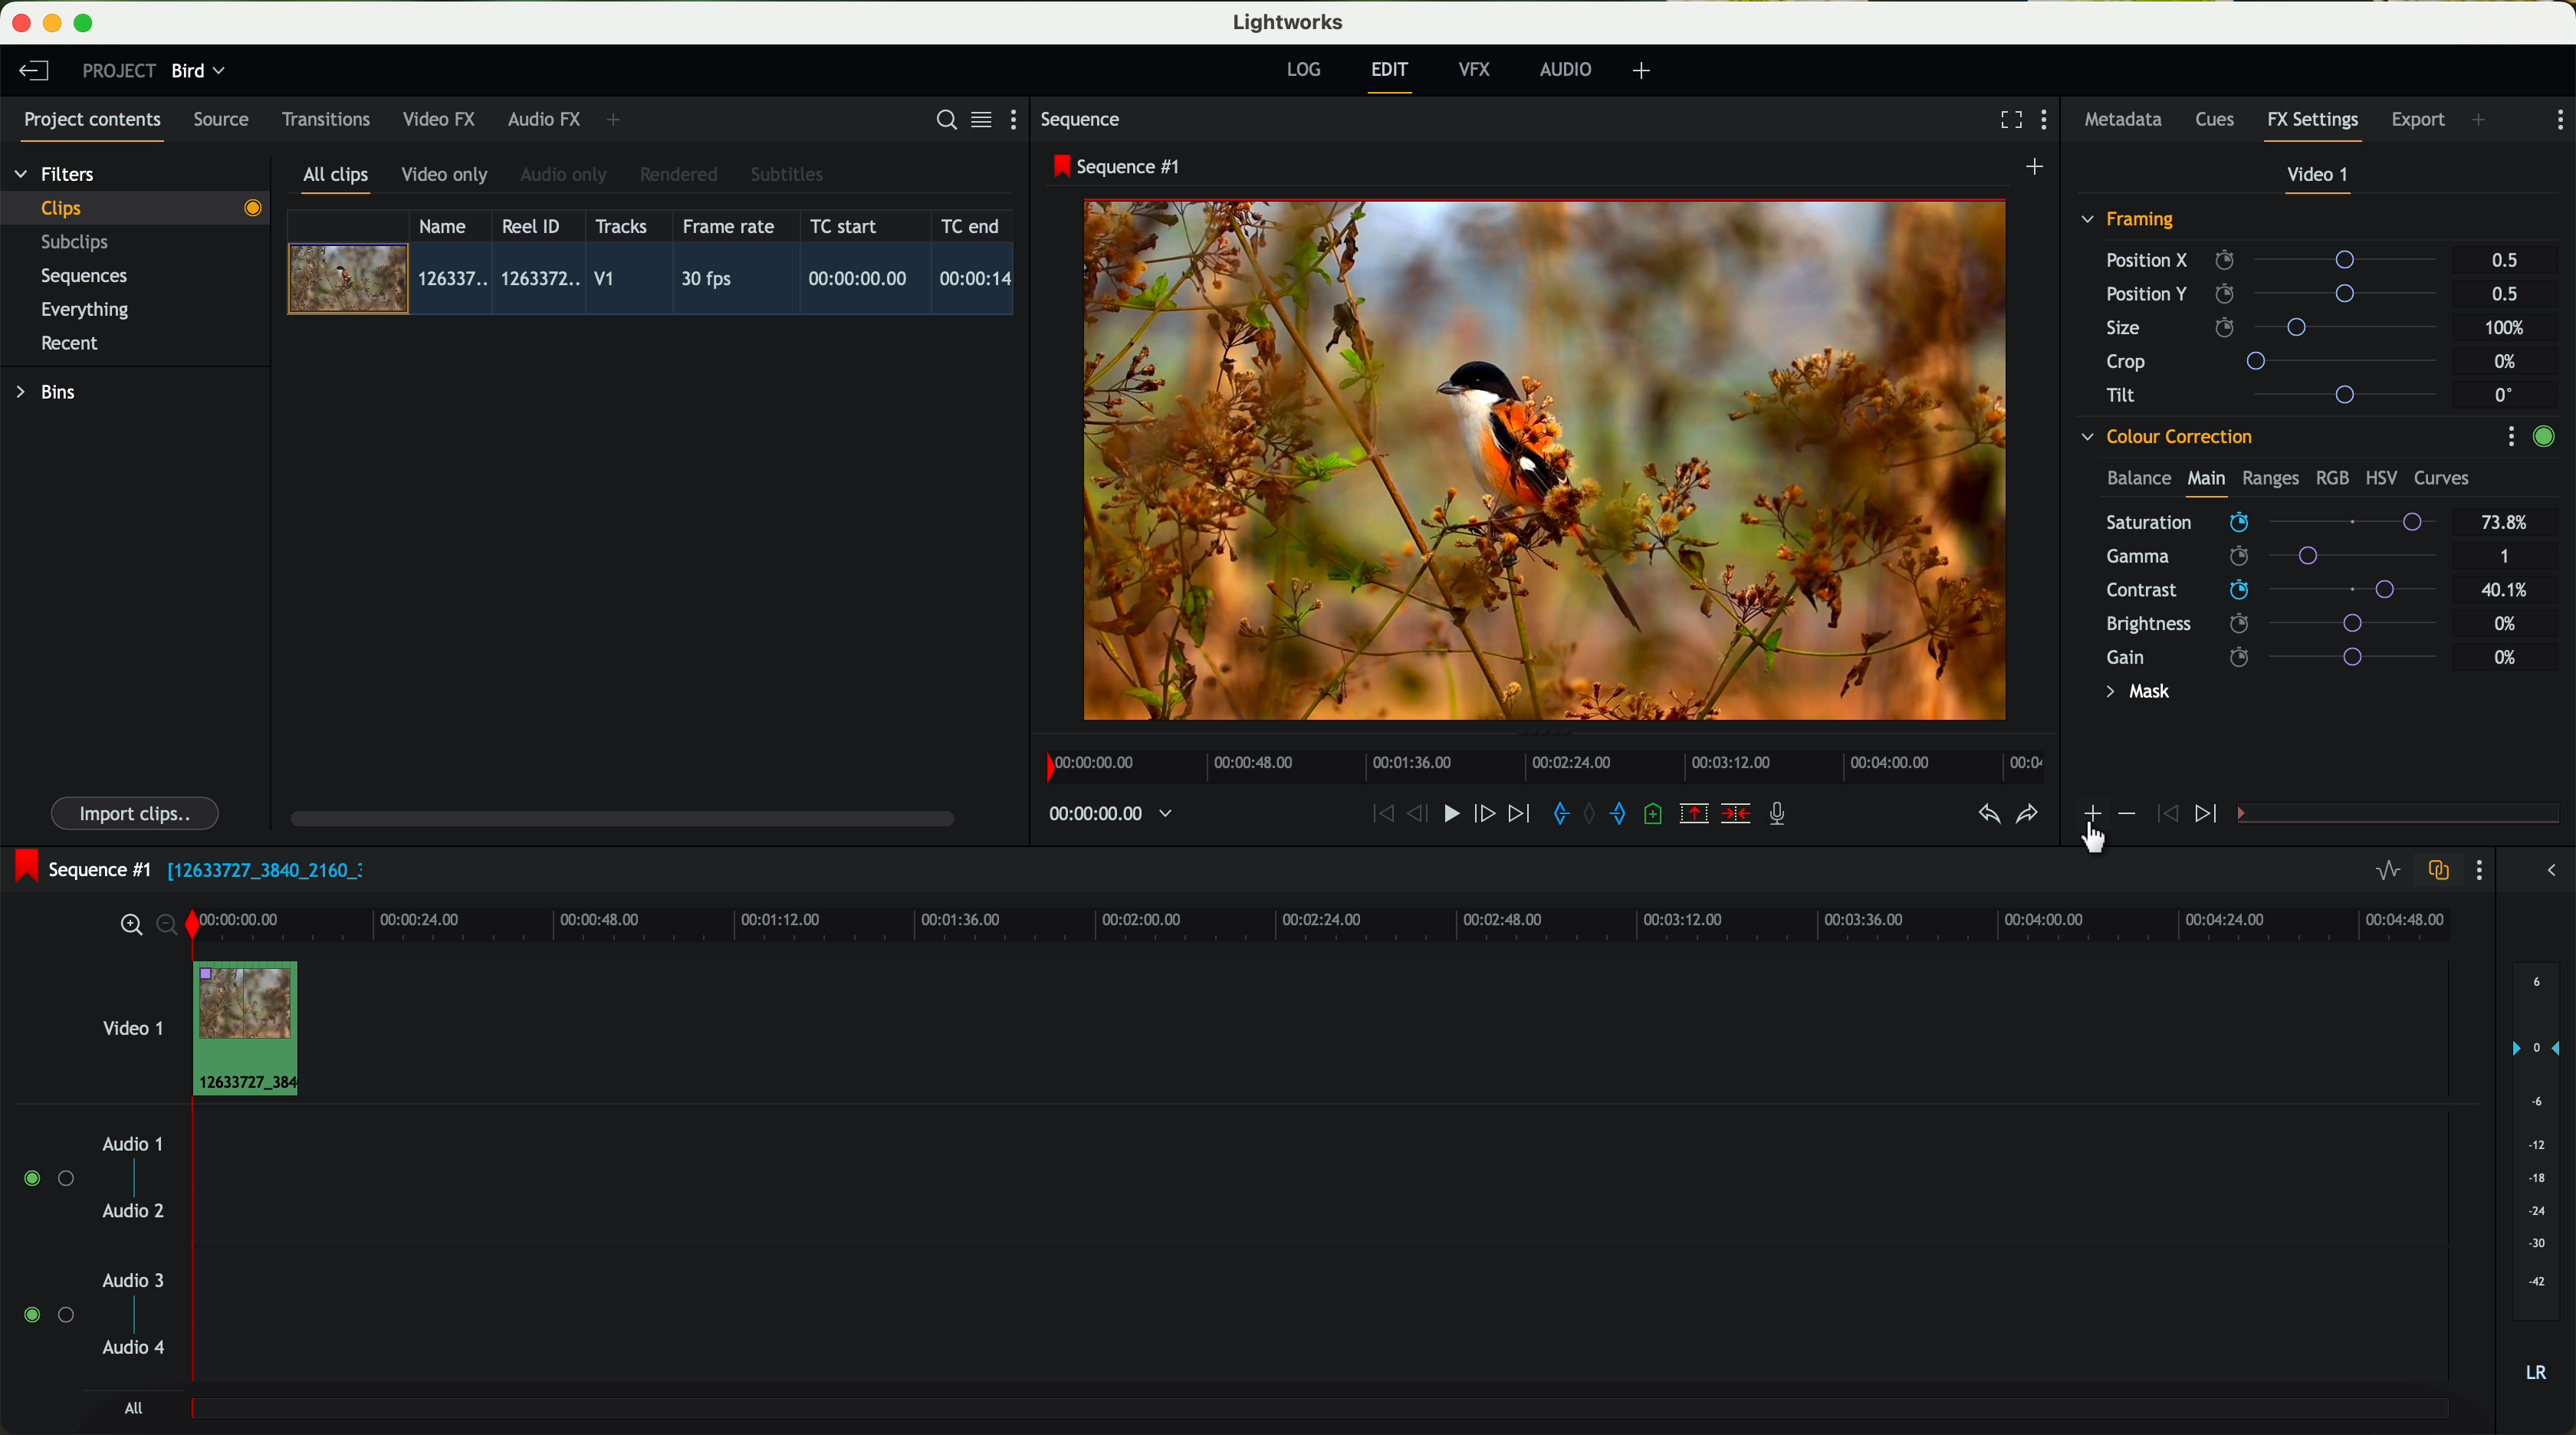  What do you see at coordinates (93, 126) in the screenshot?
I see `project contents` at bounding box center [93, 126].